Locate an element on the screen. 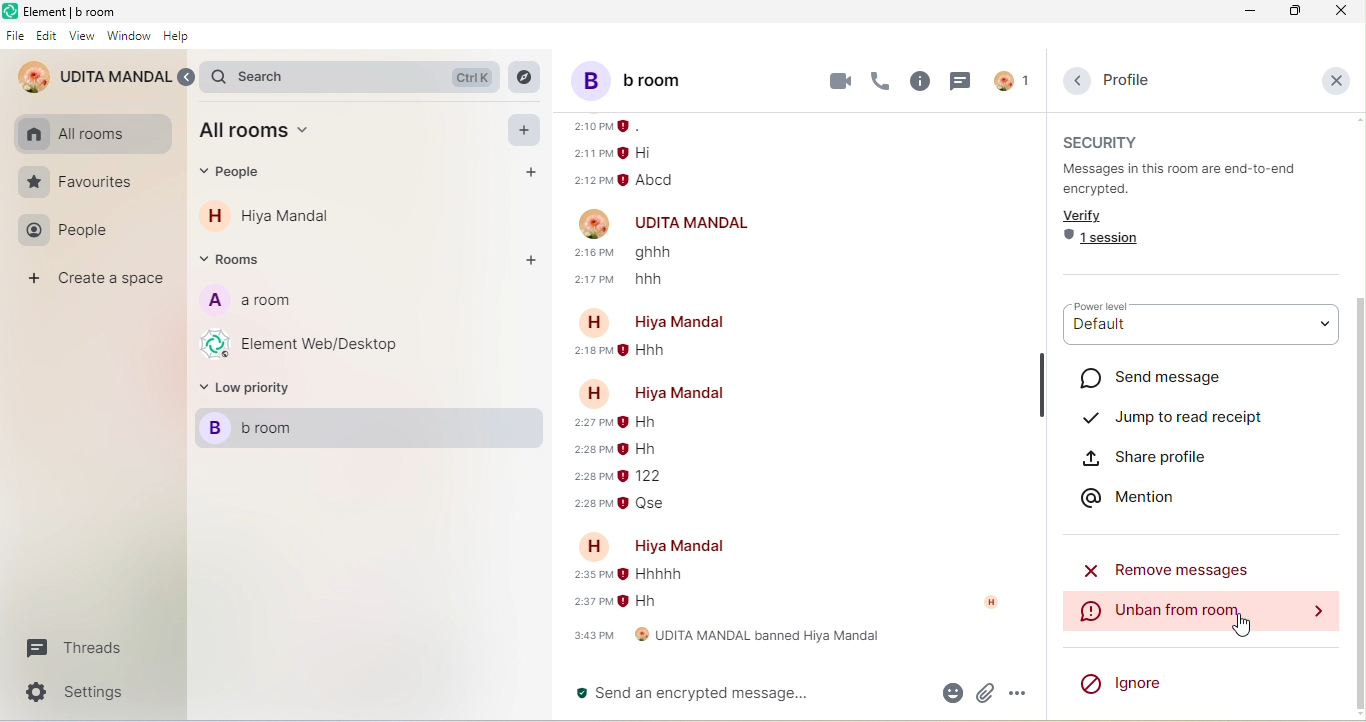  account name-hiya mandal is located at coordinates (663, 322).